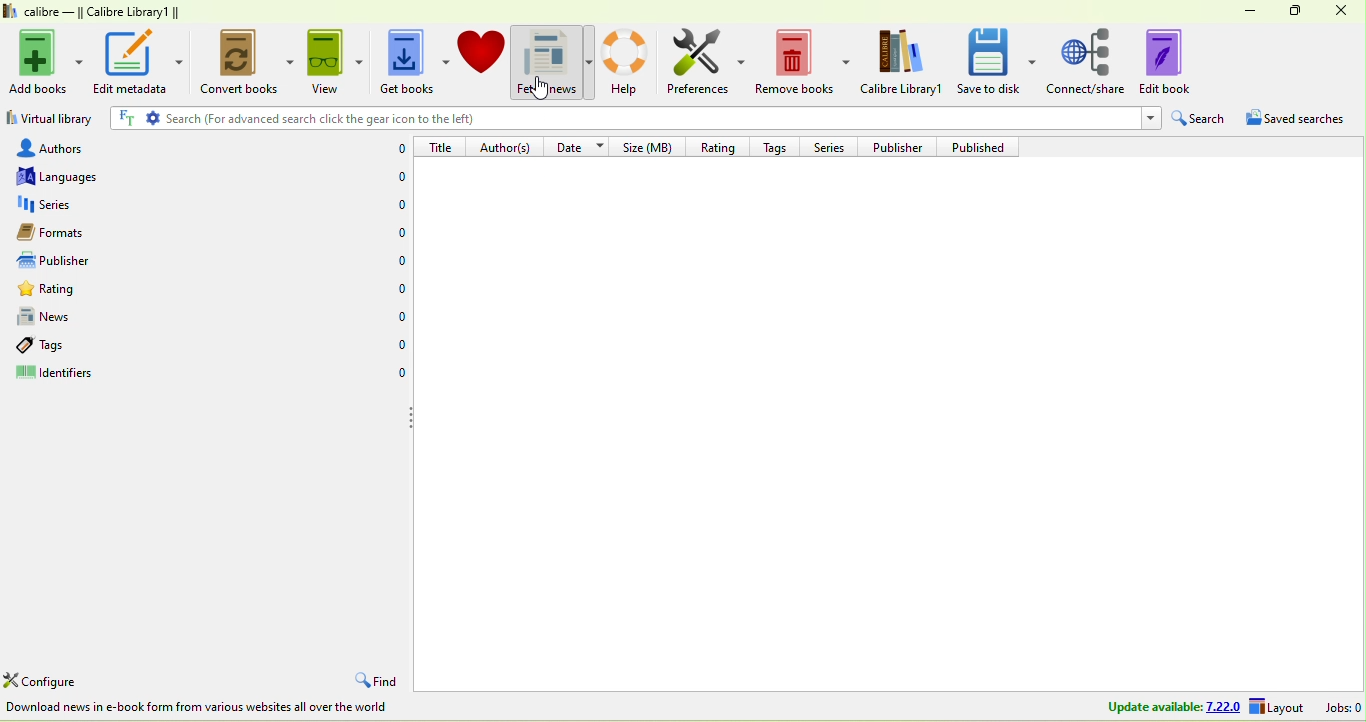 The height and width of the screenshot is (722, 1366). Describe the element at coordinates (482, 62) in the screenshot. I see `donate` at that location.